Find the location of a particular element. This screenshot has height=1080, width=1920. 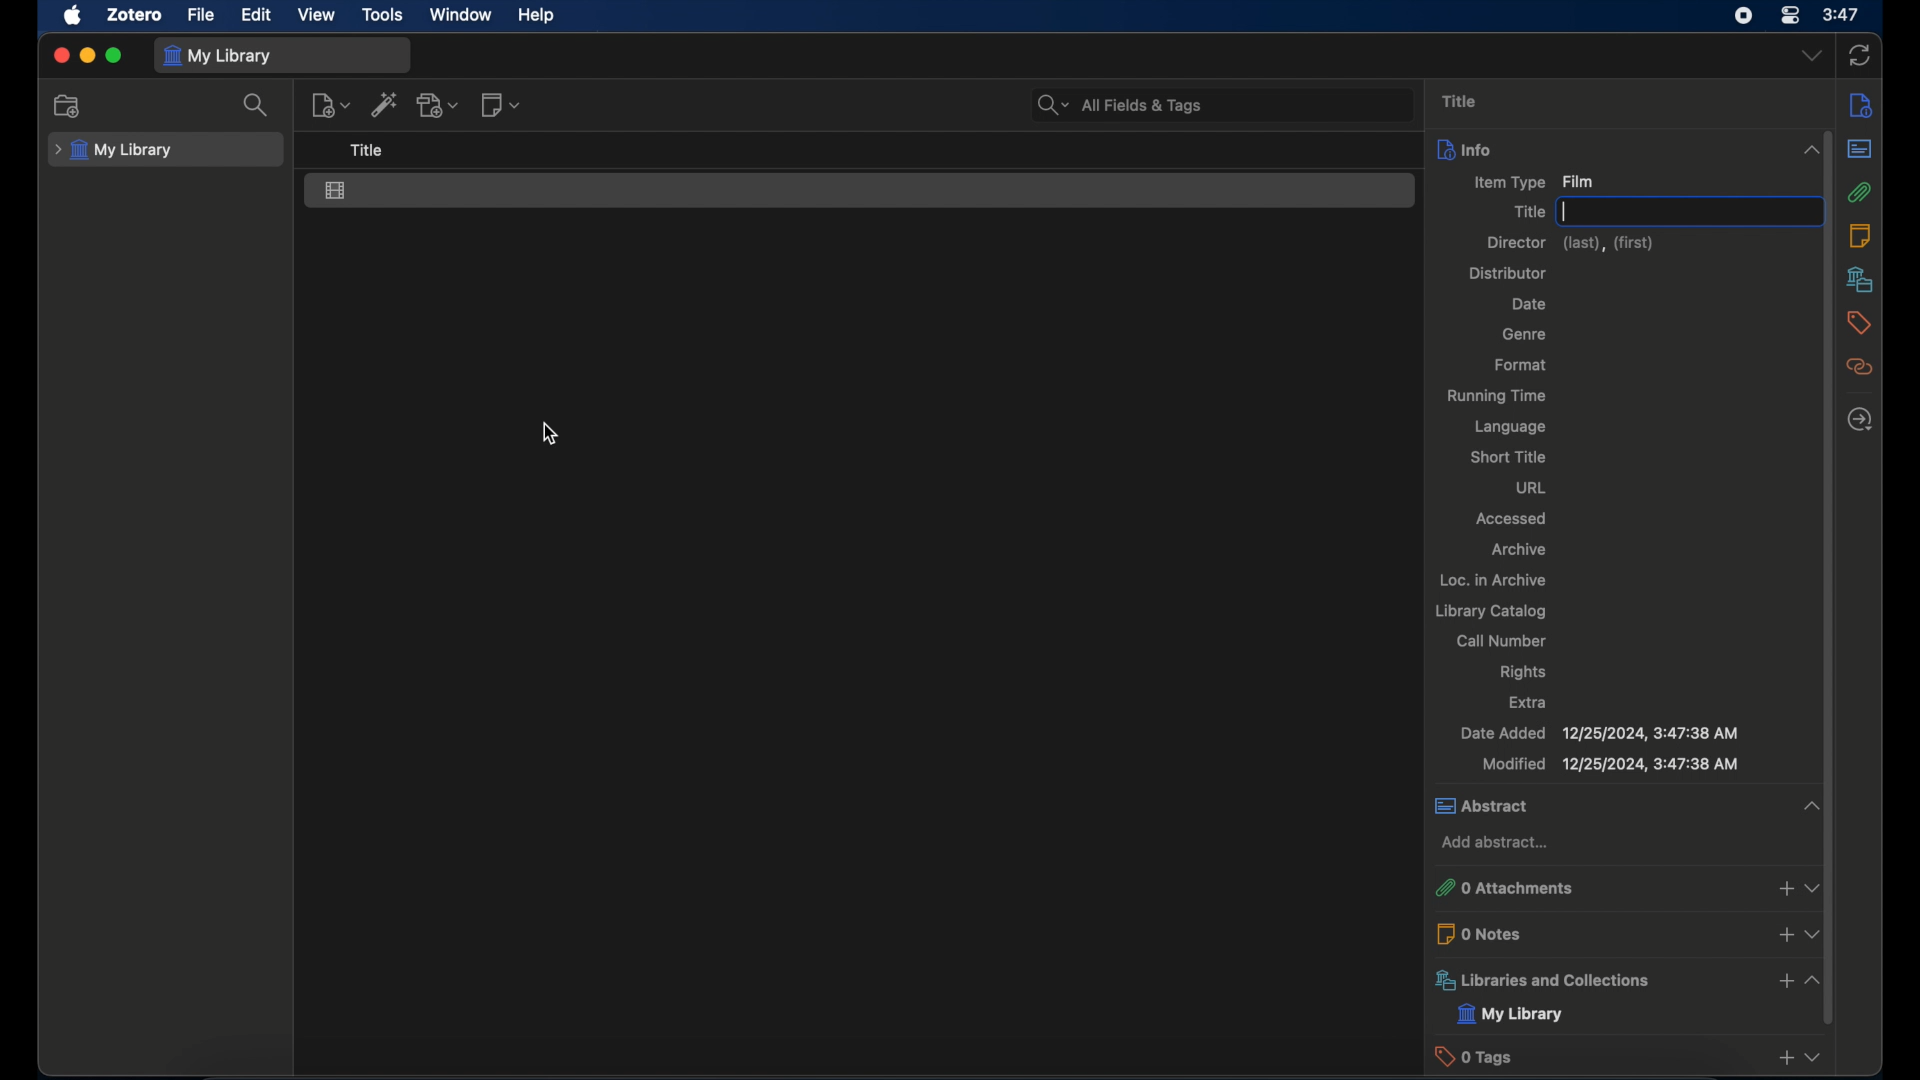

item type is located at coordinates (1532, 181).